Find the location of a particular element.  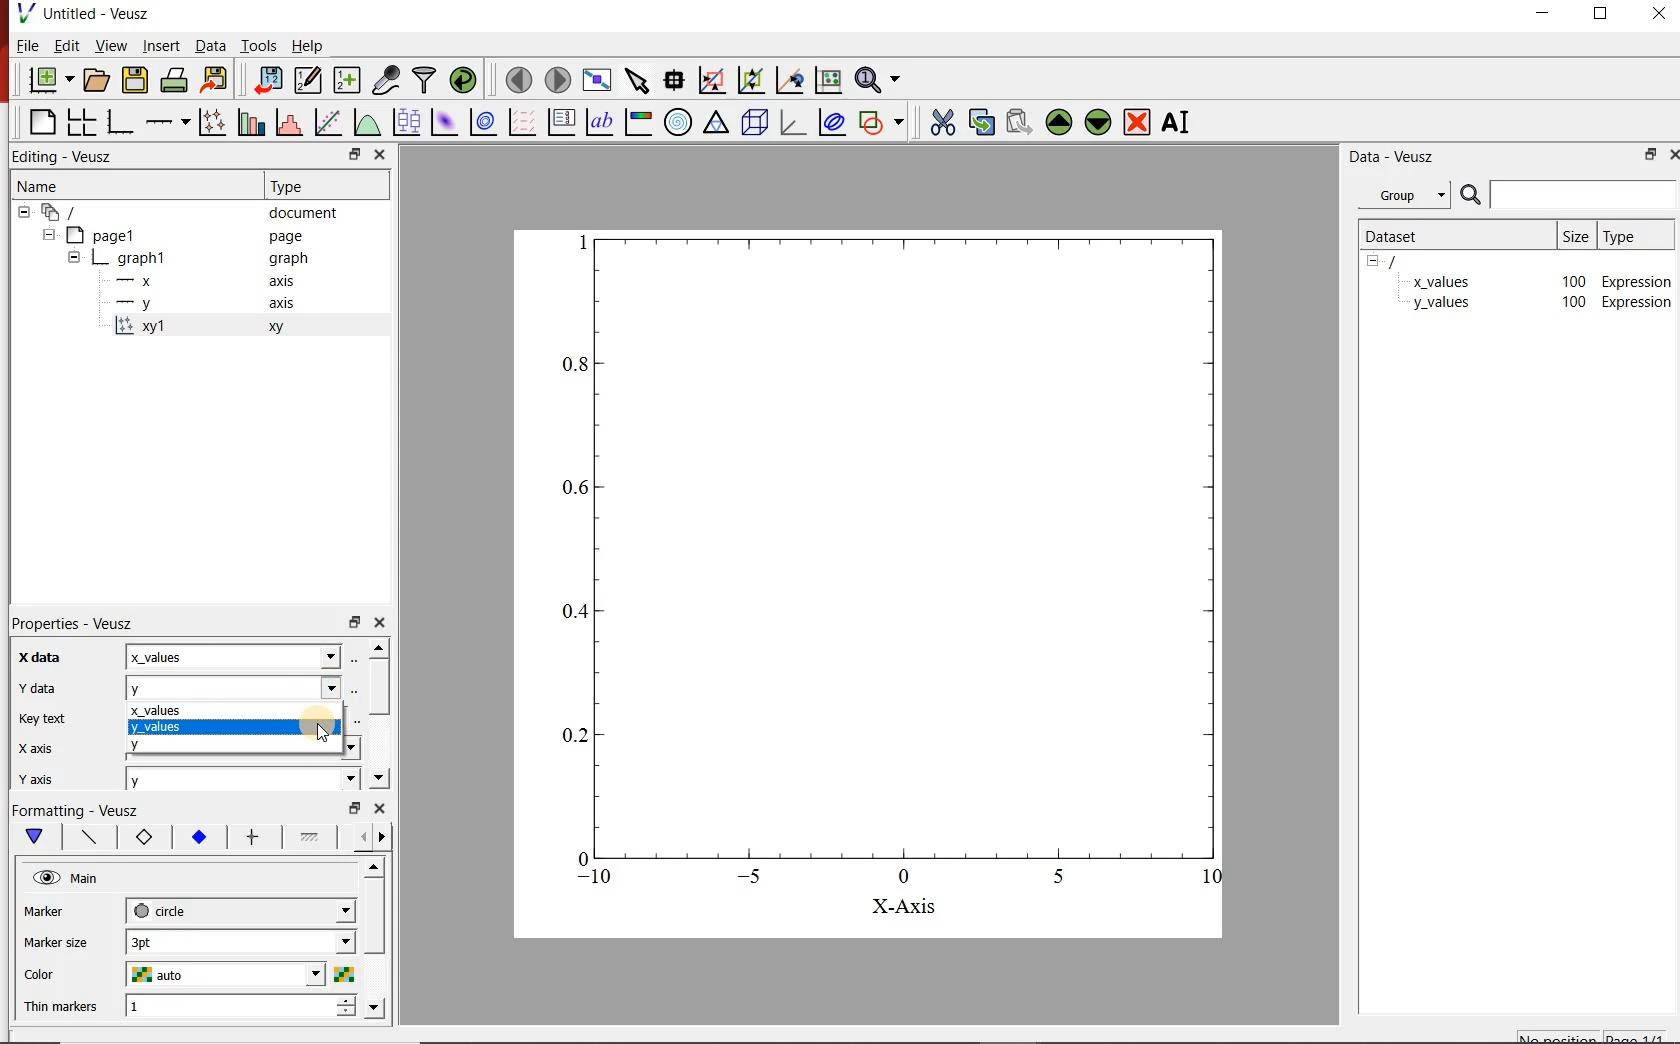

vertical scrollbar is located at coordinates (373, 917).